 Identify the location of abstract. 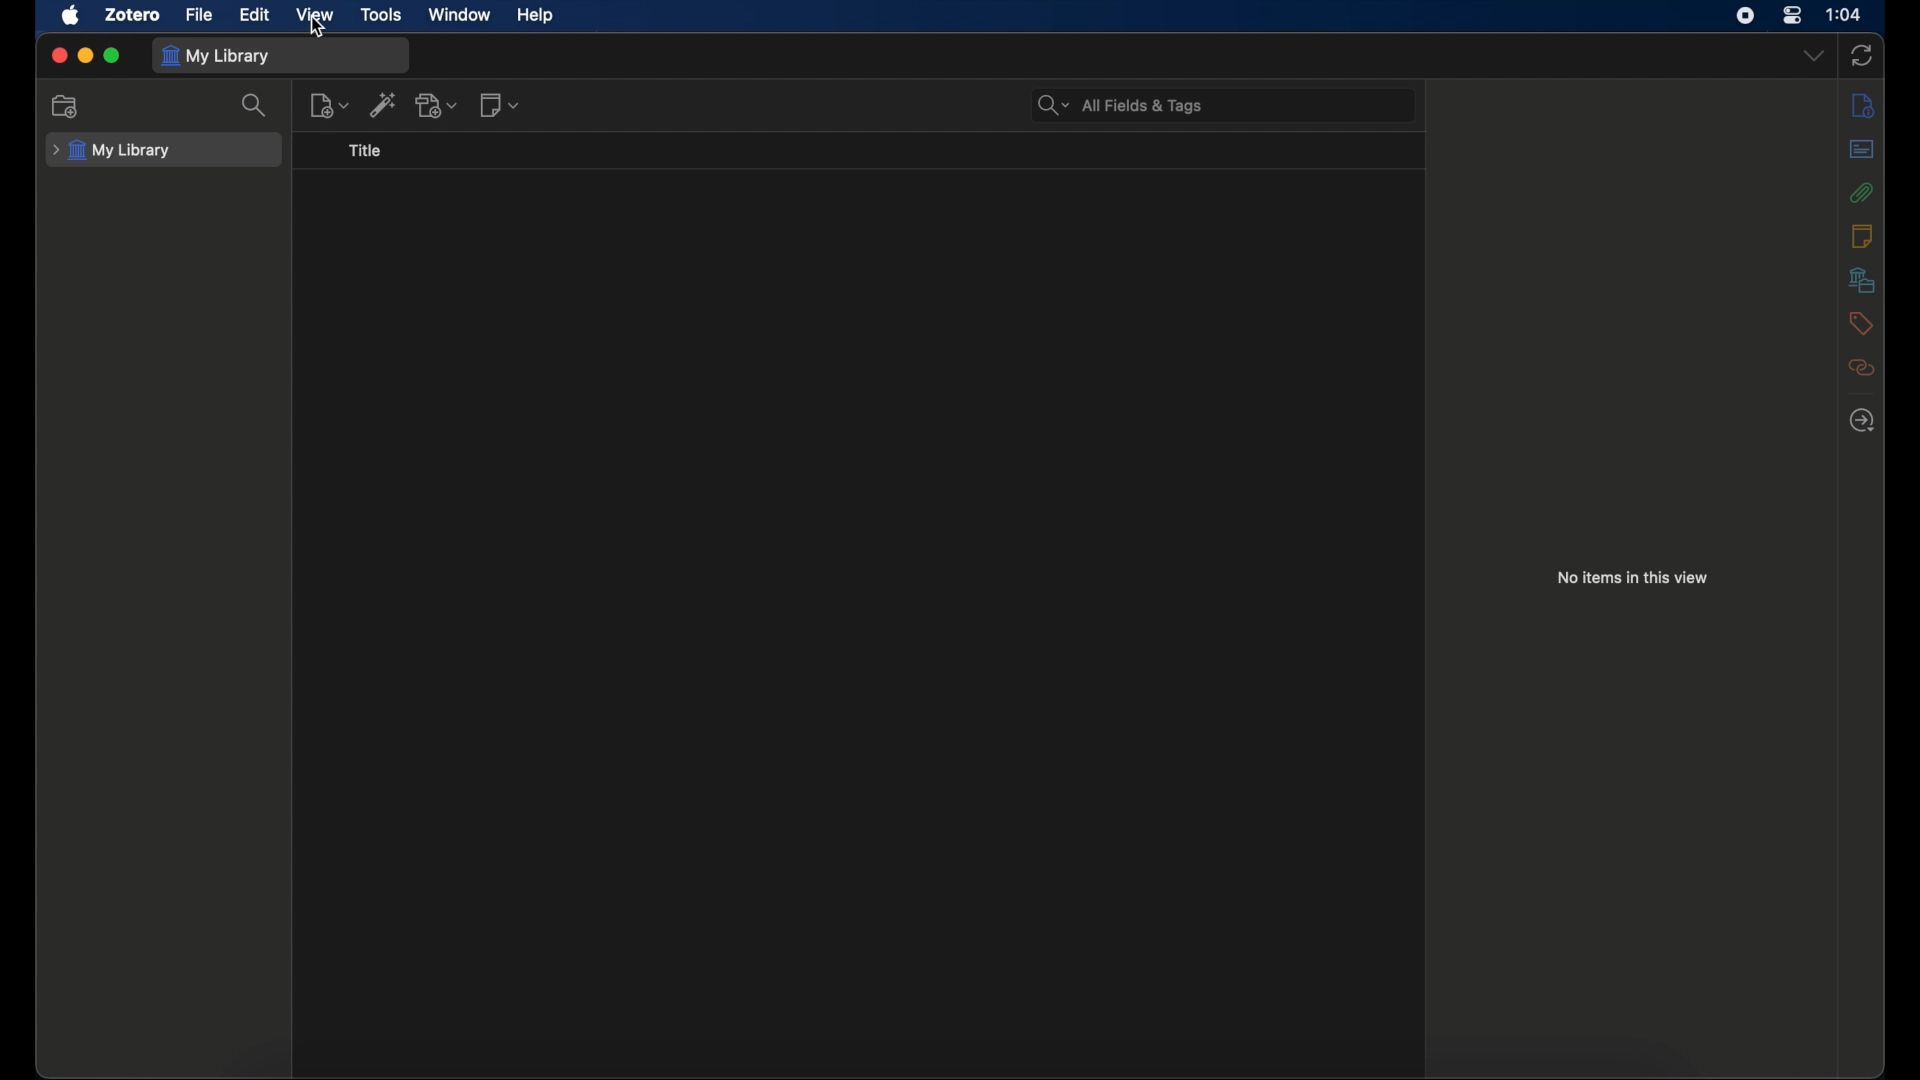
(1864, 150).